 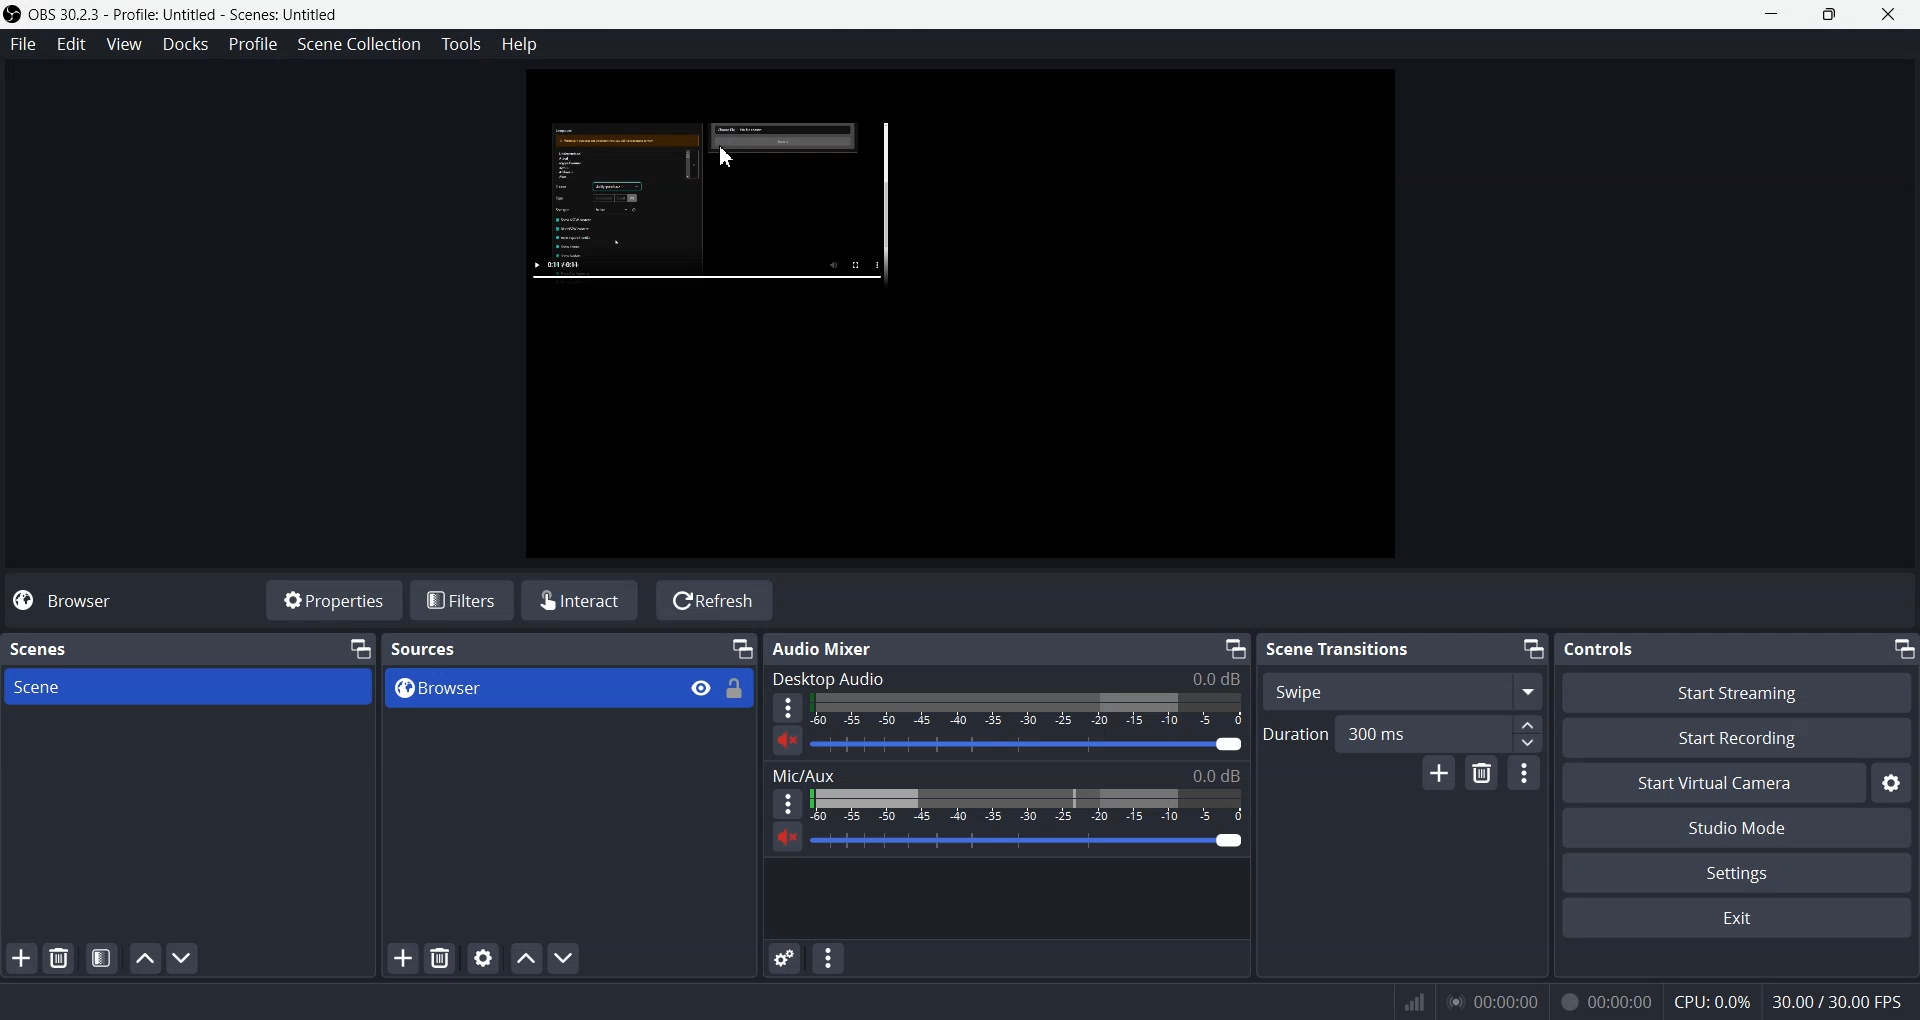 I want to click on Open source Properties, so click(x=483, y=958).